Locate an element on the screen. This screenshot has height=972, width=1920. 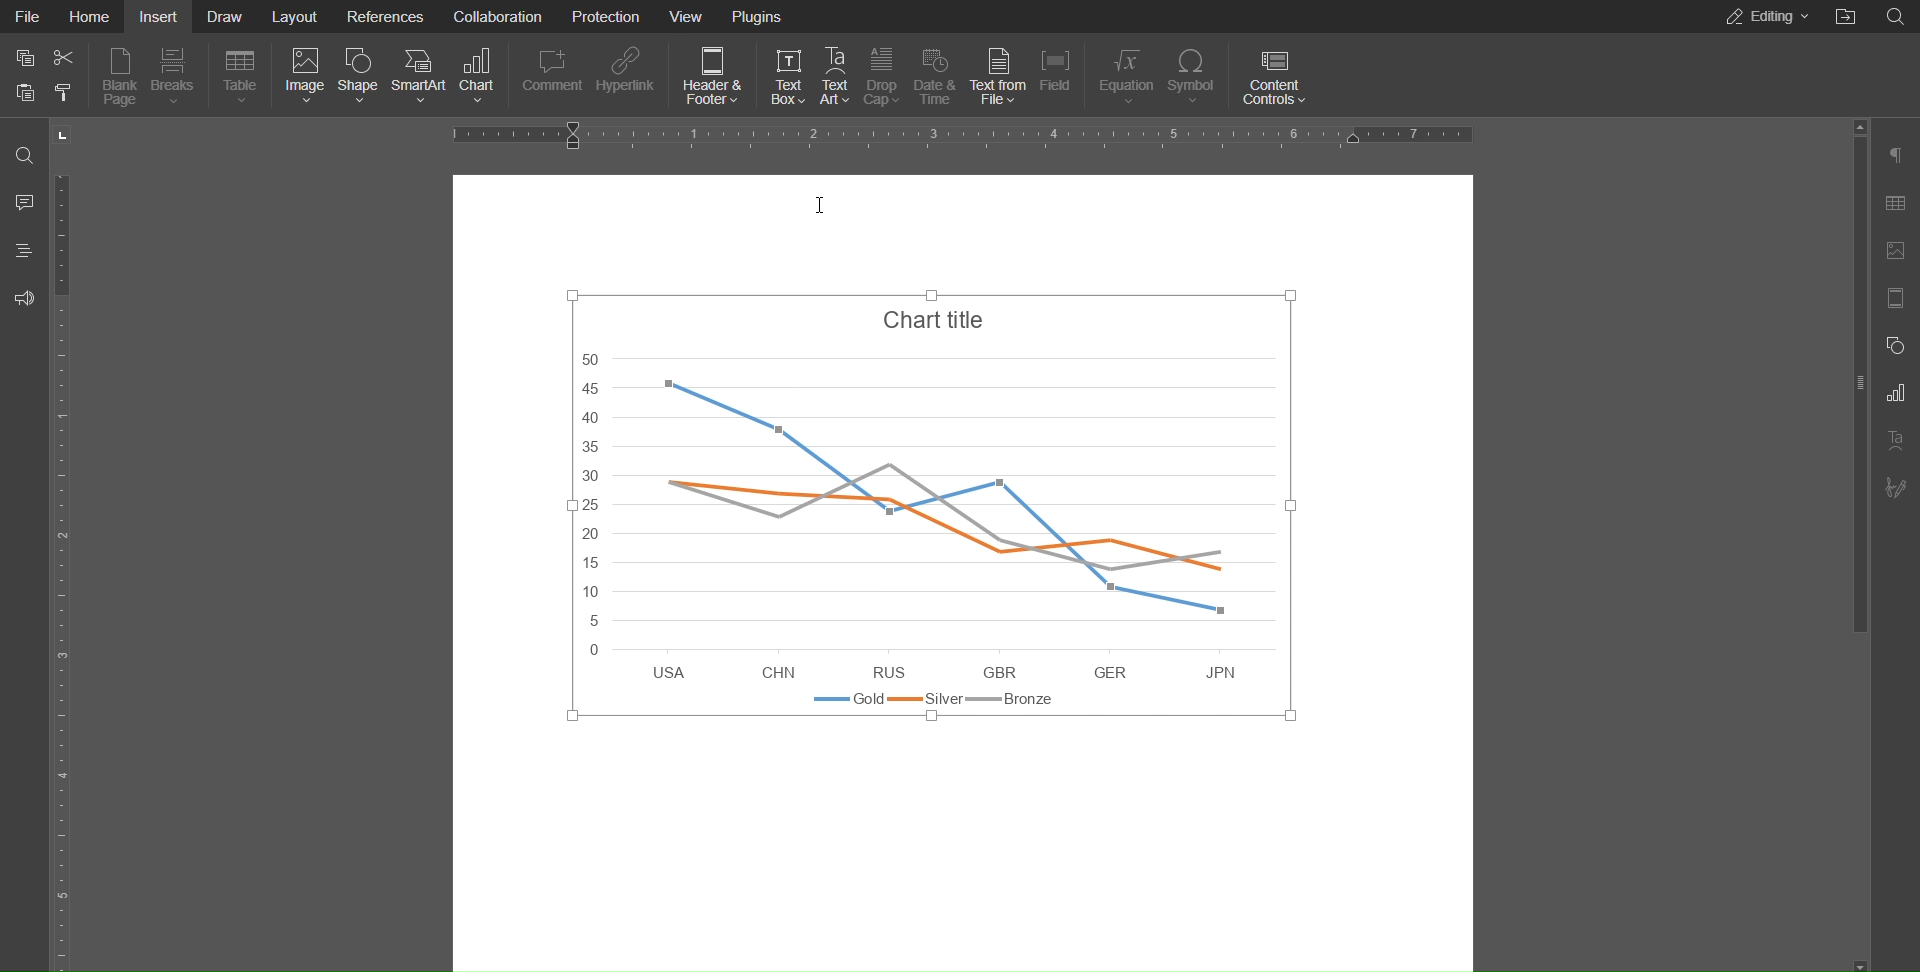
Search is located at coordinates (24, 153).